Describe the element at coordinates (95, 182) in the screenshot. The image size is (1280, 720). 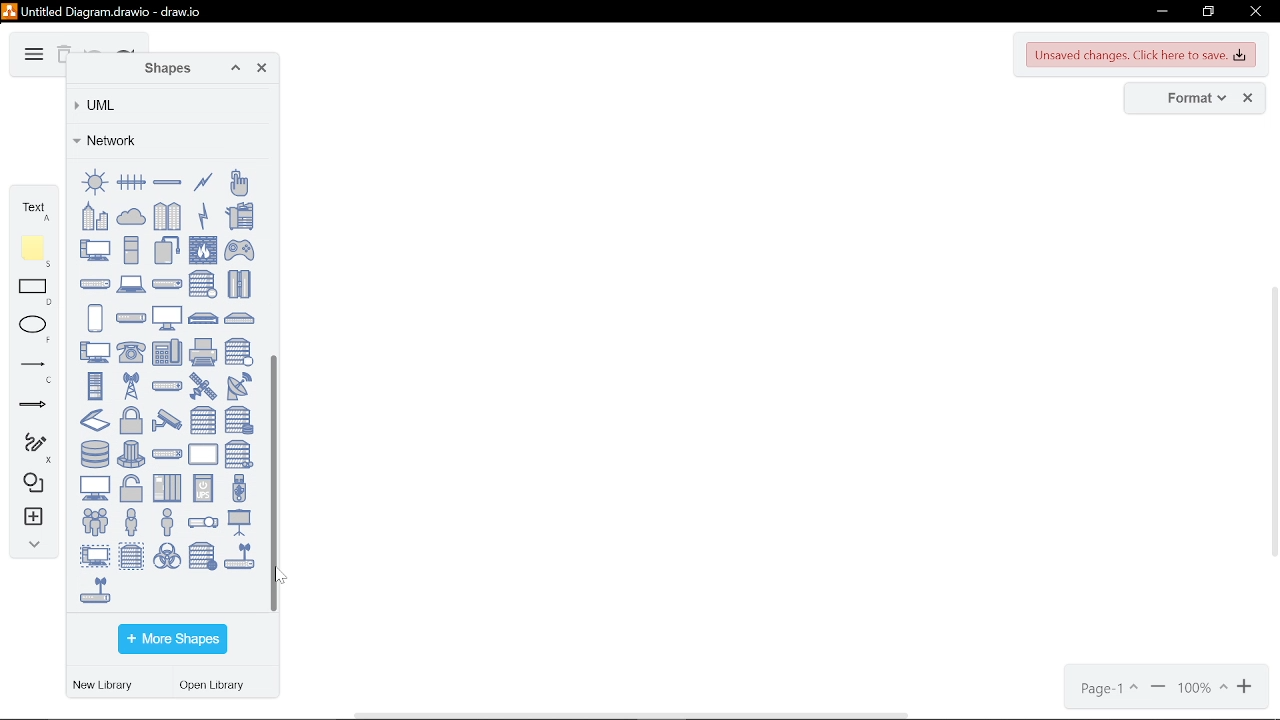
I see `ring bus` at that location.